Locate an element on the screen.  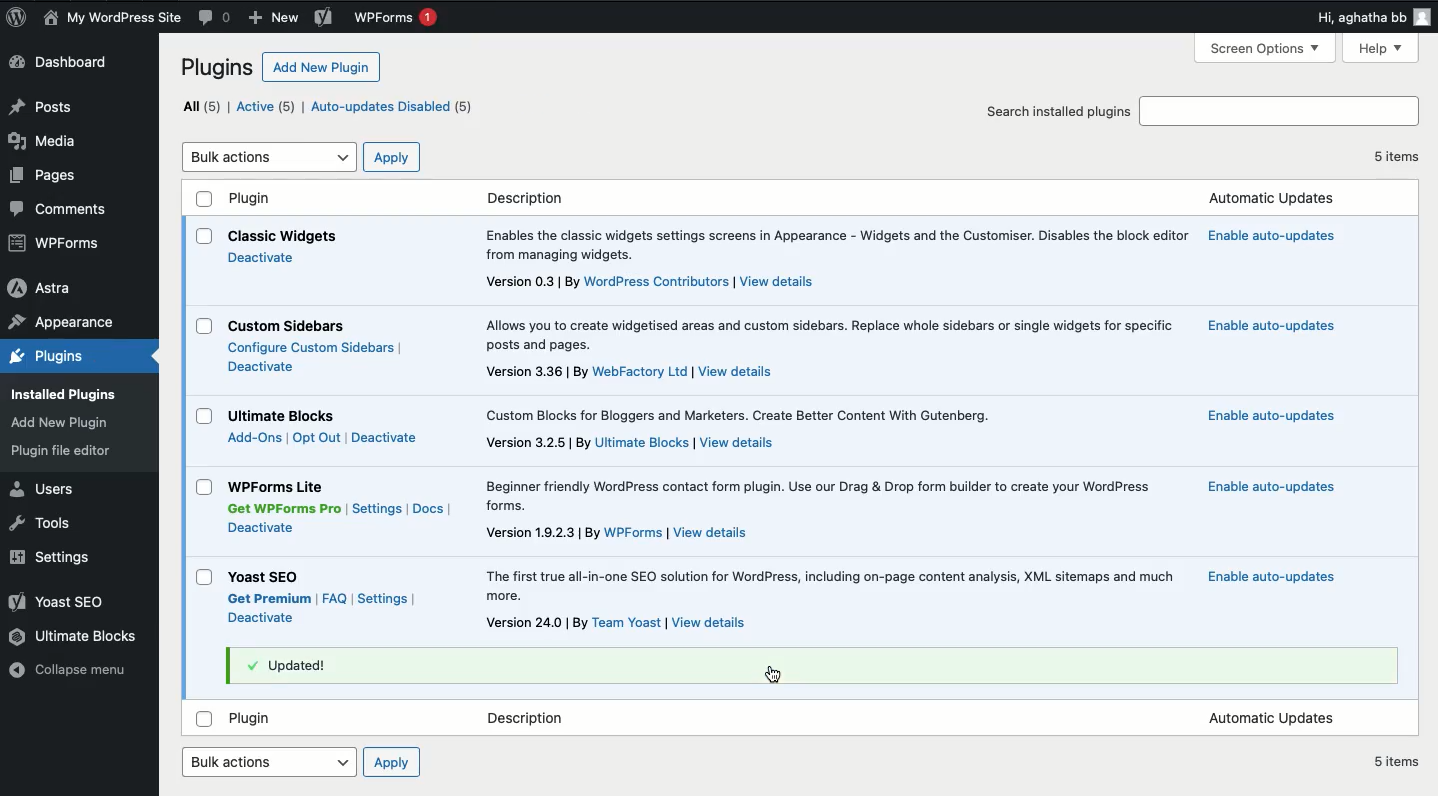
Plugin is located at coordinates (287, 327).